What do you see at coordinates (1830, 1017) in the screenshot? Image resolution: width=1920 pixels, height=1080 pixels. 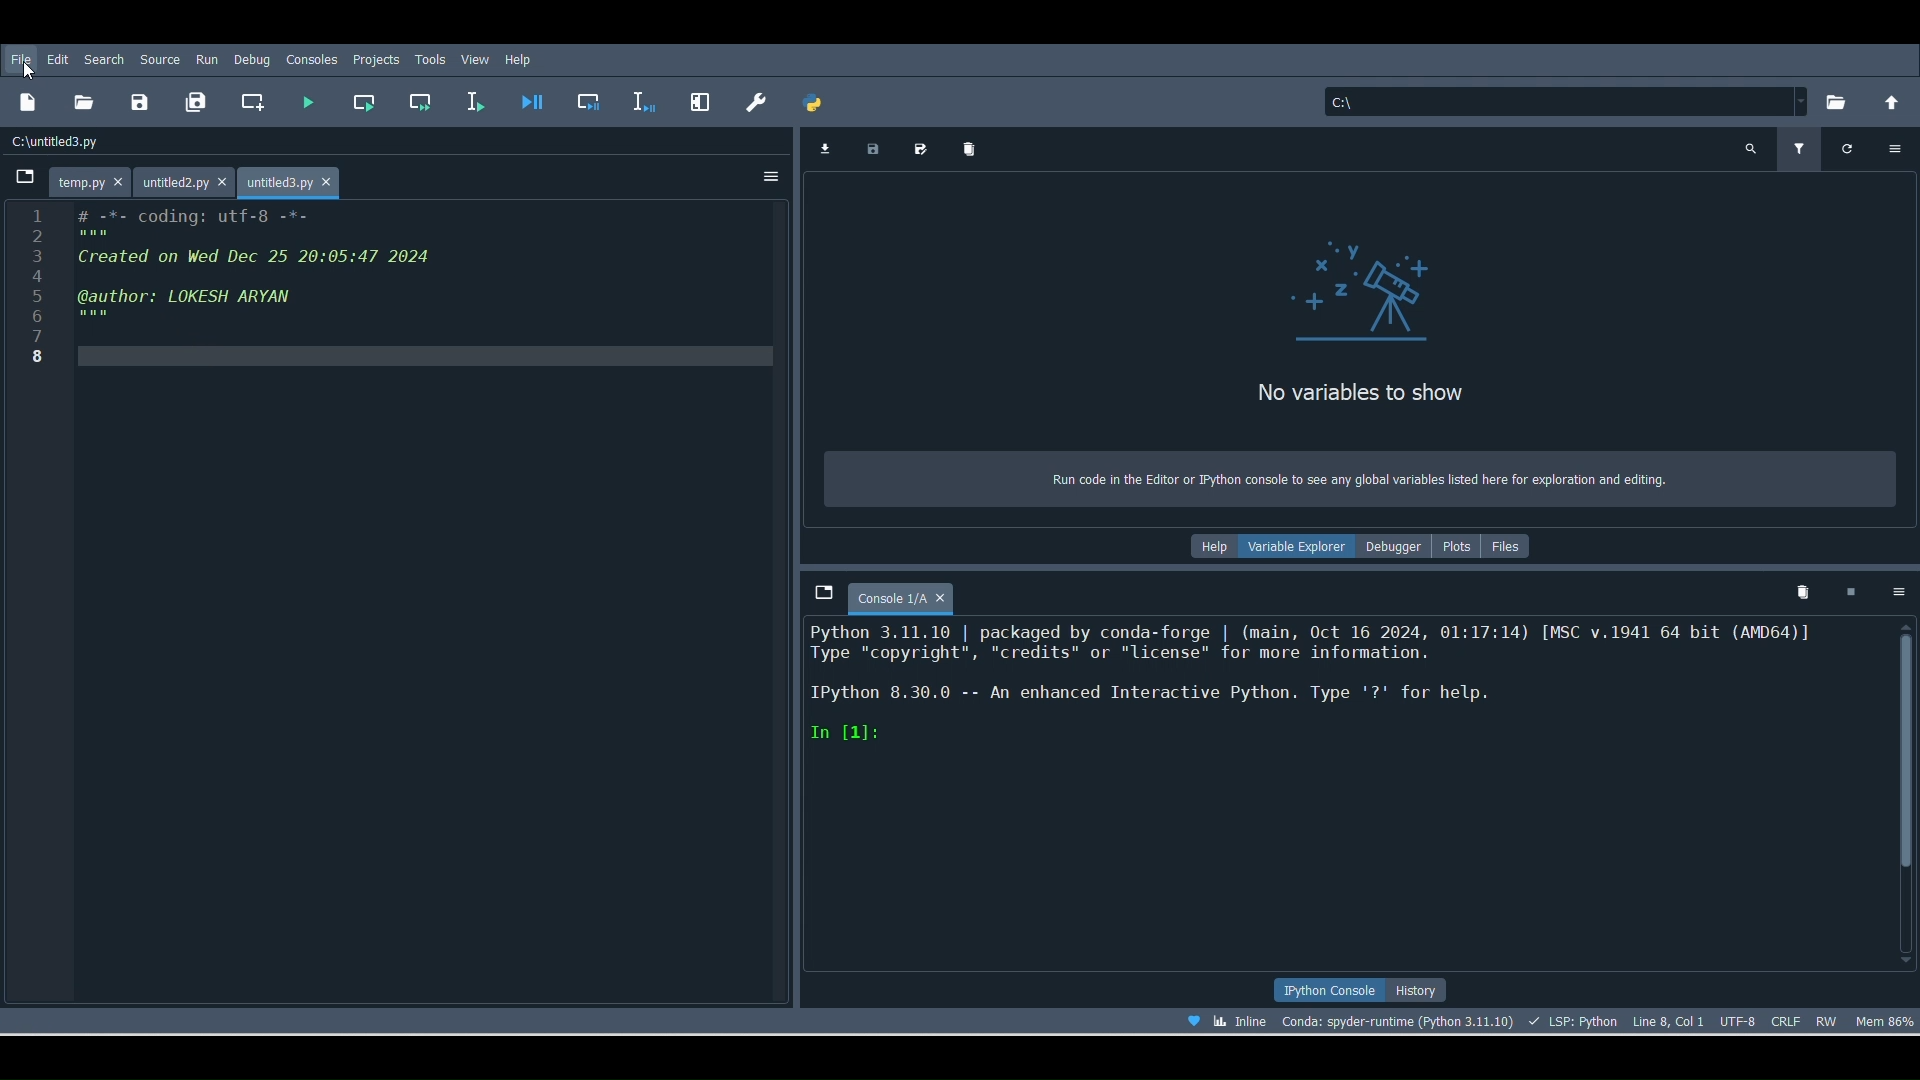 I see `File permissions` at bounding box center [1830, 1017].